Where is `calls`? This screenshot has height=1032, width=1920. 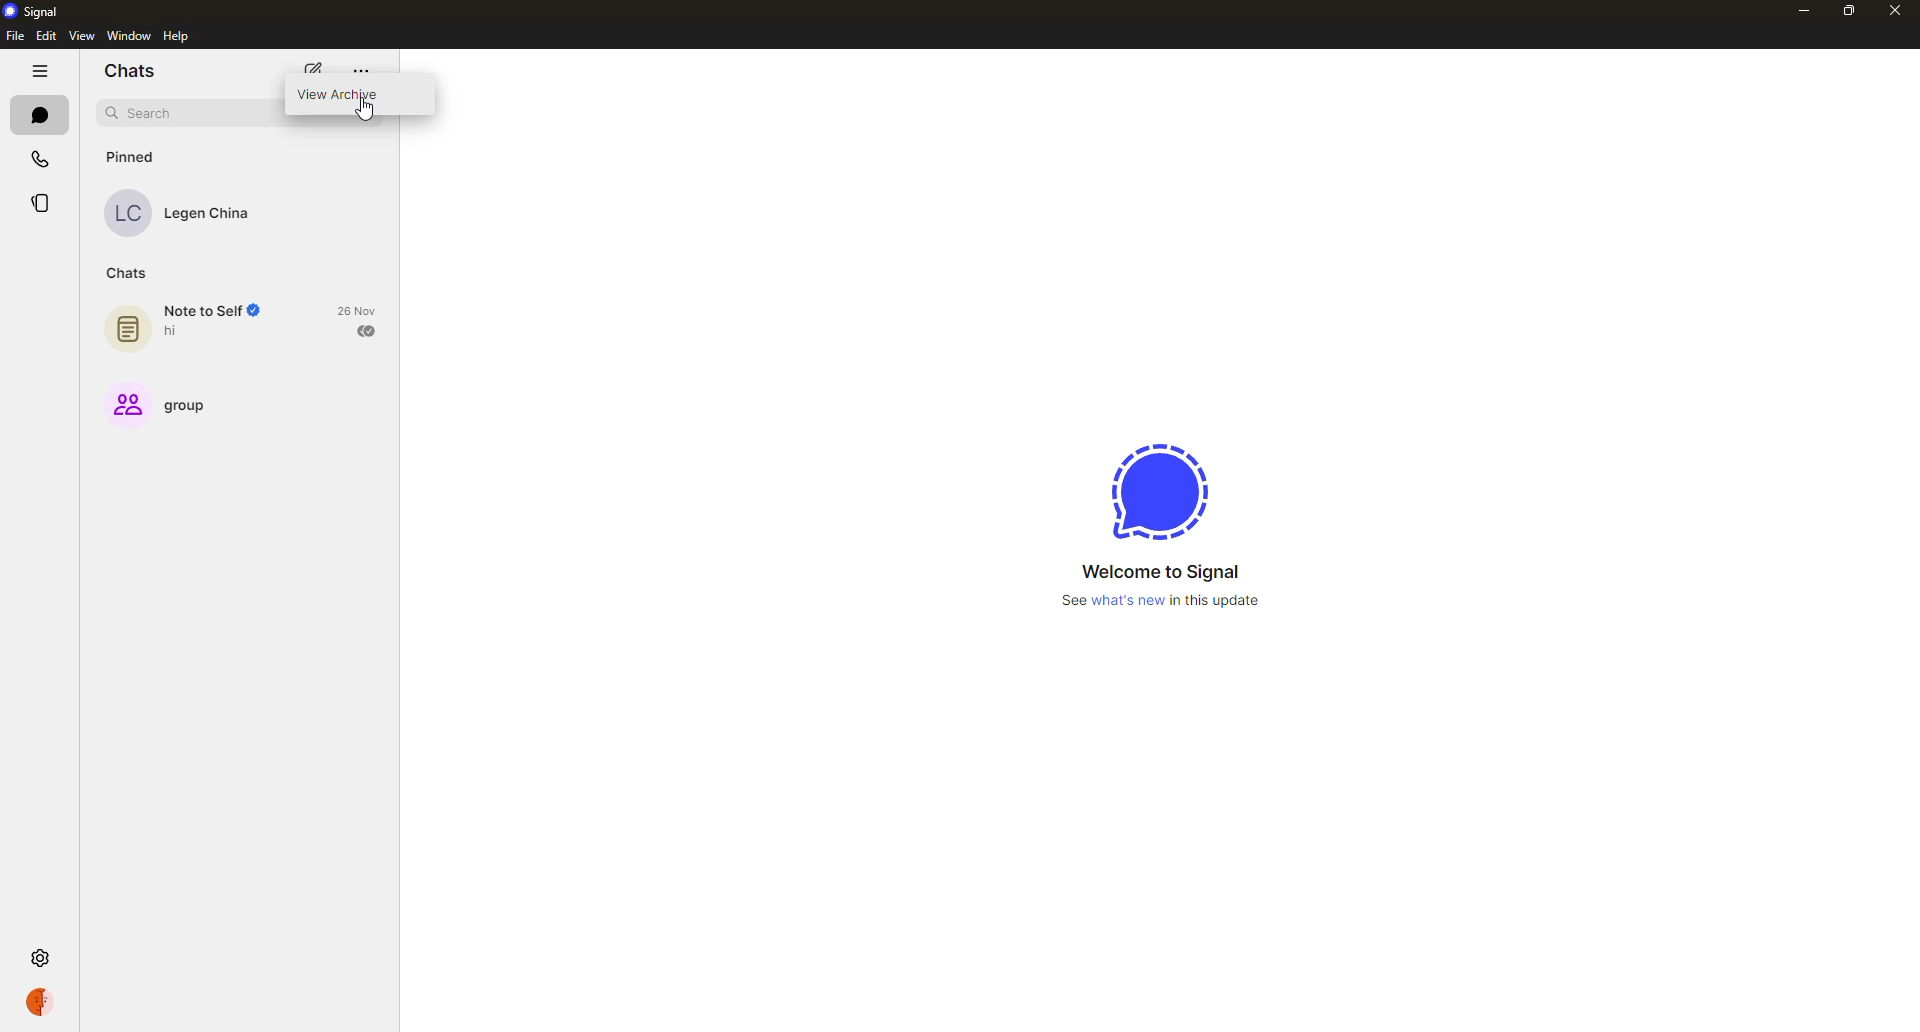
calls is located at coordinates (42, 158).